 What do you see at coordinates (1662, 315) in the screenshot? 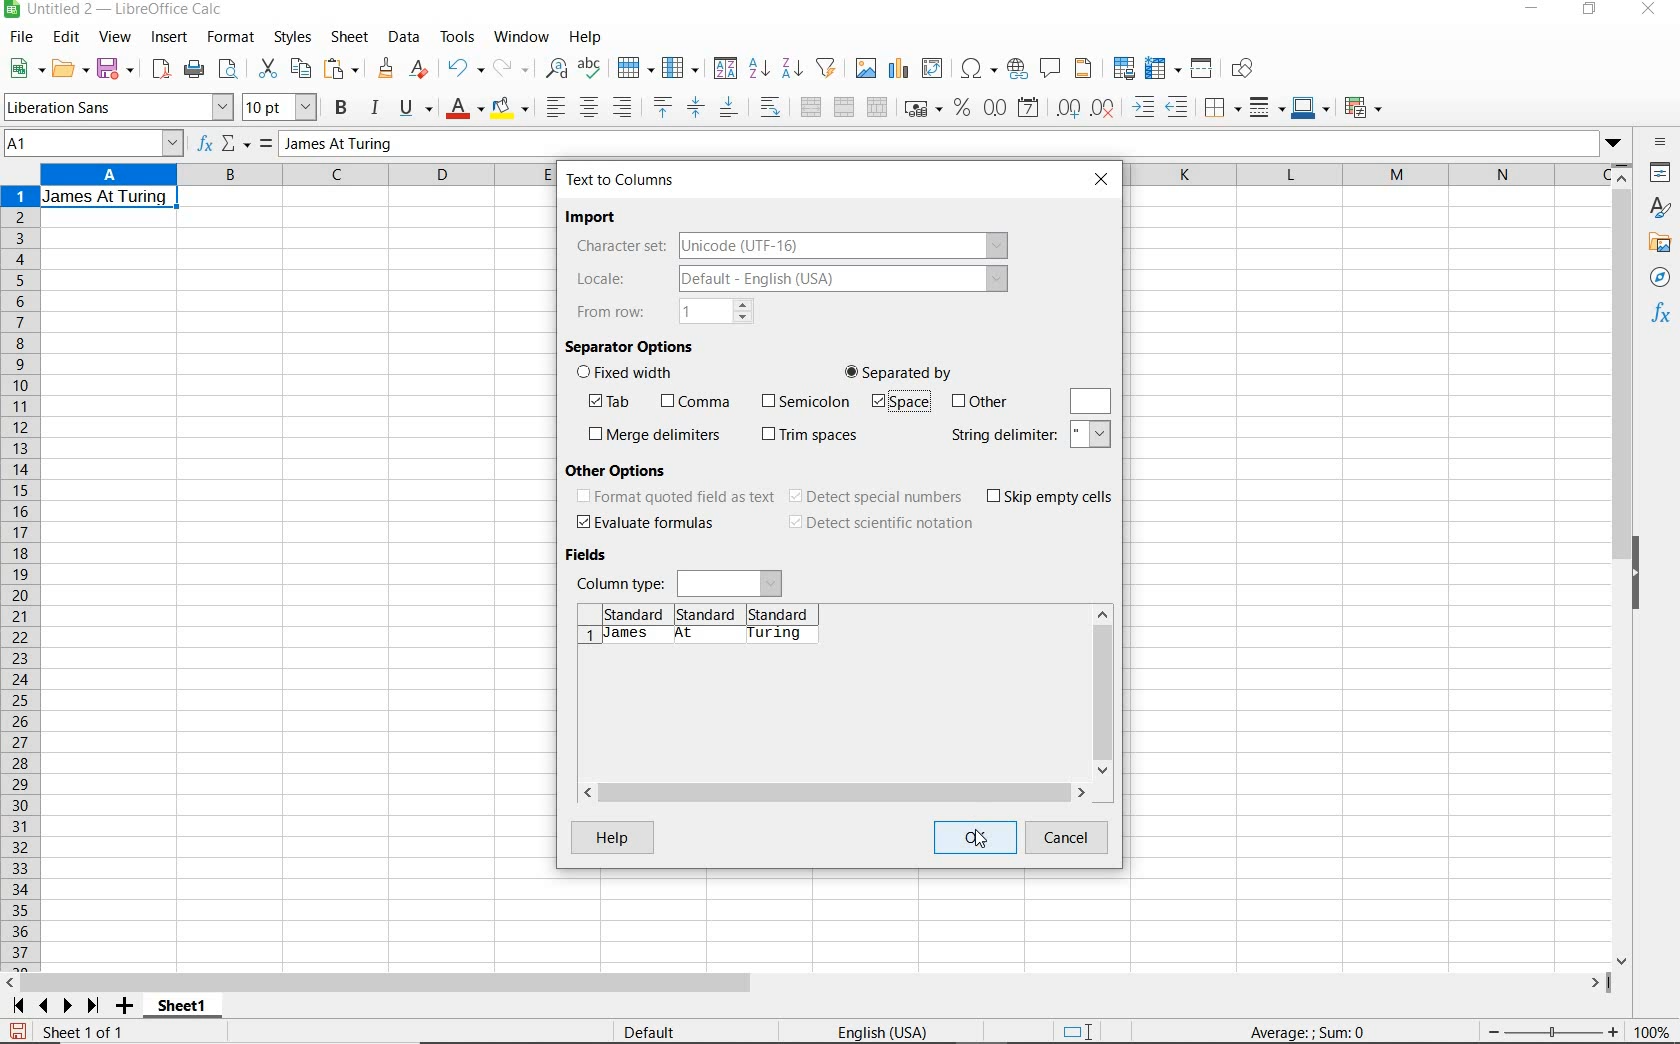
I see `functions` at bounding box center [1662, 315].